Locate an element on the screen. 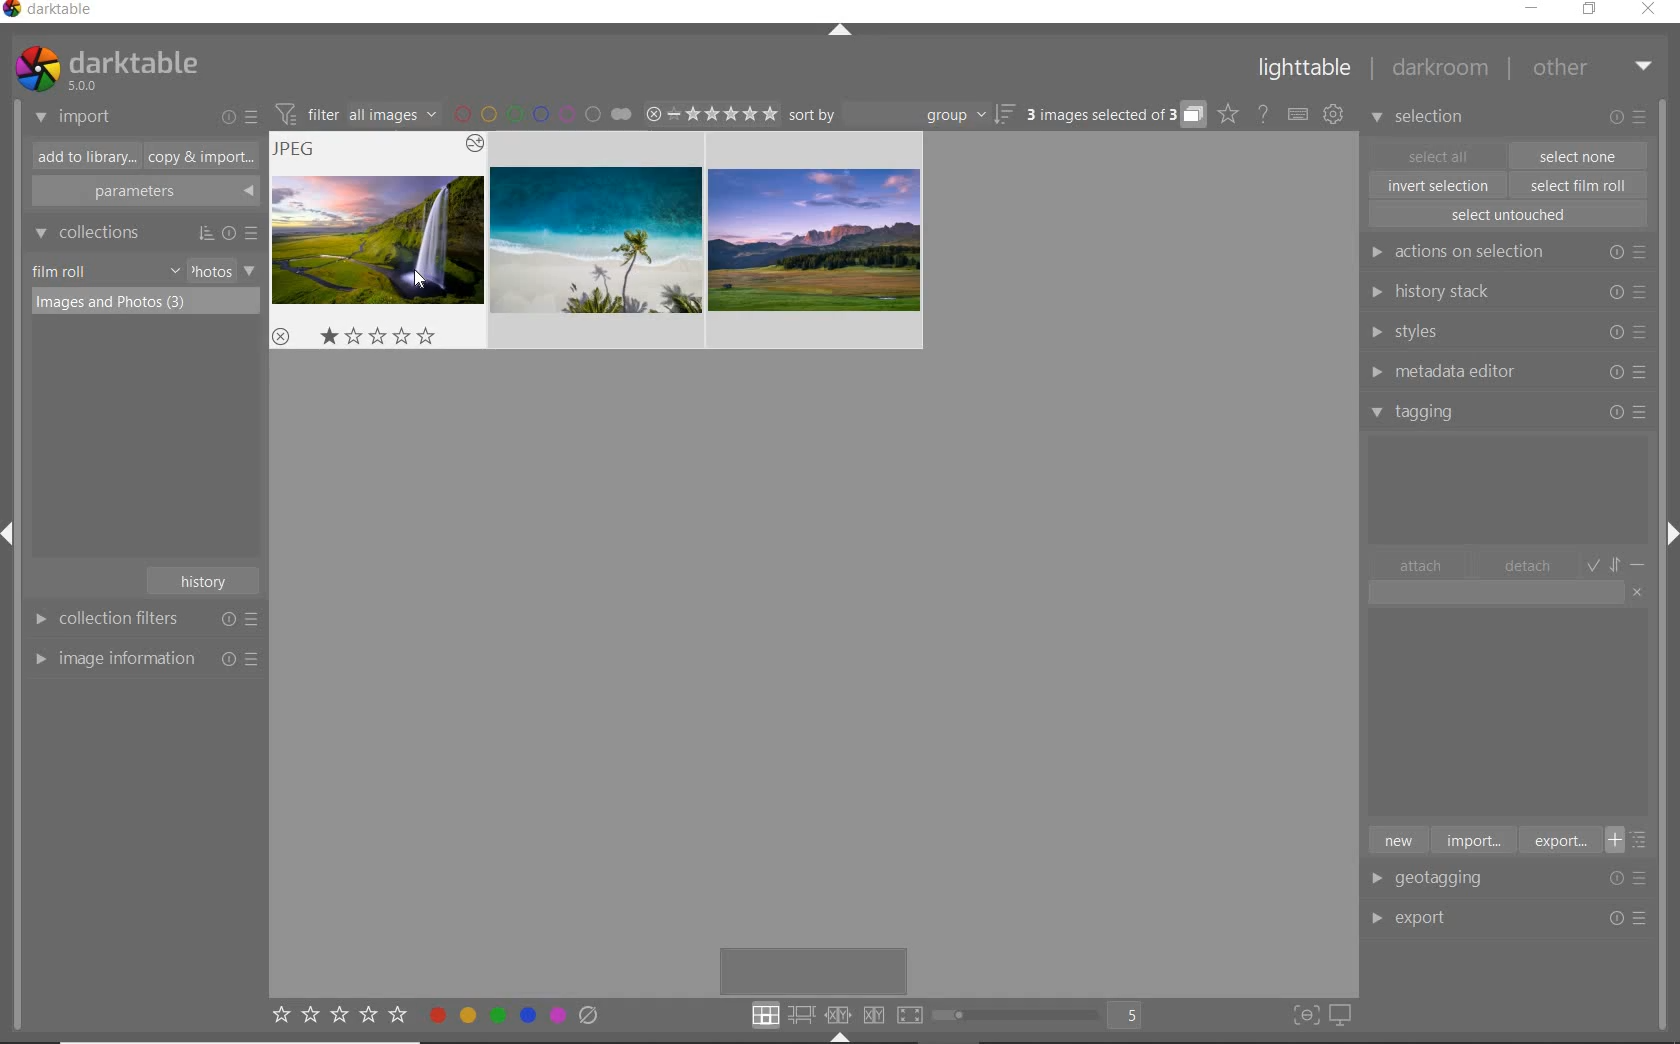 The height and width of the screenshot is (1044, 1680). show global preferences is located at coordinates (1333, 115).